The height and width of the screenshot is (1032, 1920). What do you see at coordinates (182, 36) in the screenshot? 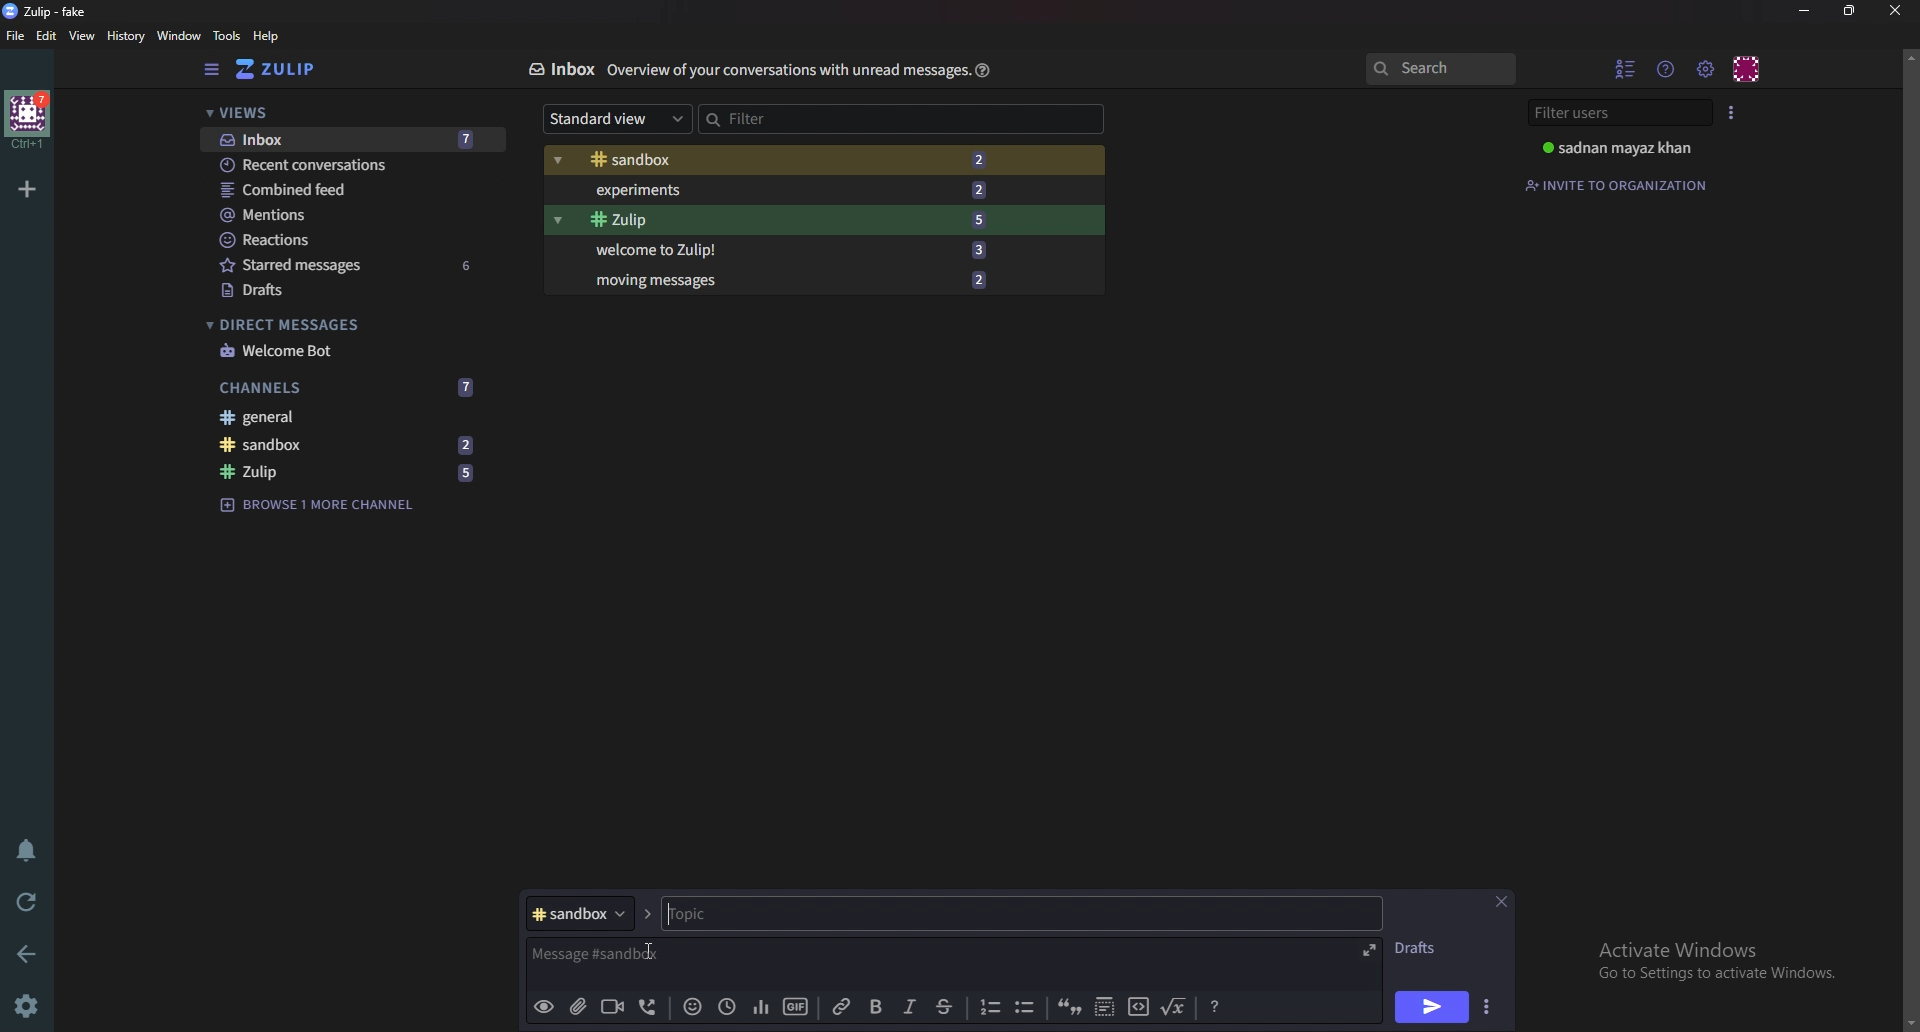
I see `Window` at bounding box center [182, 36].